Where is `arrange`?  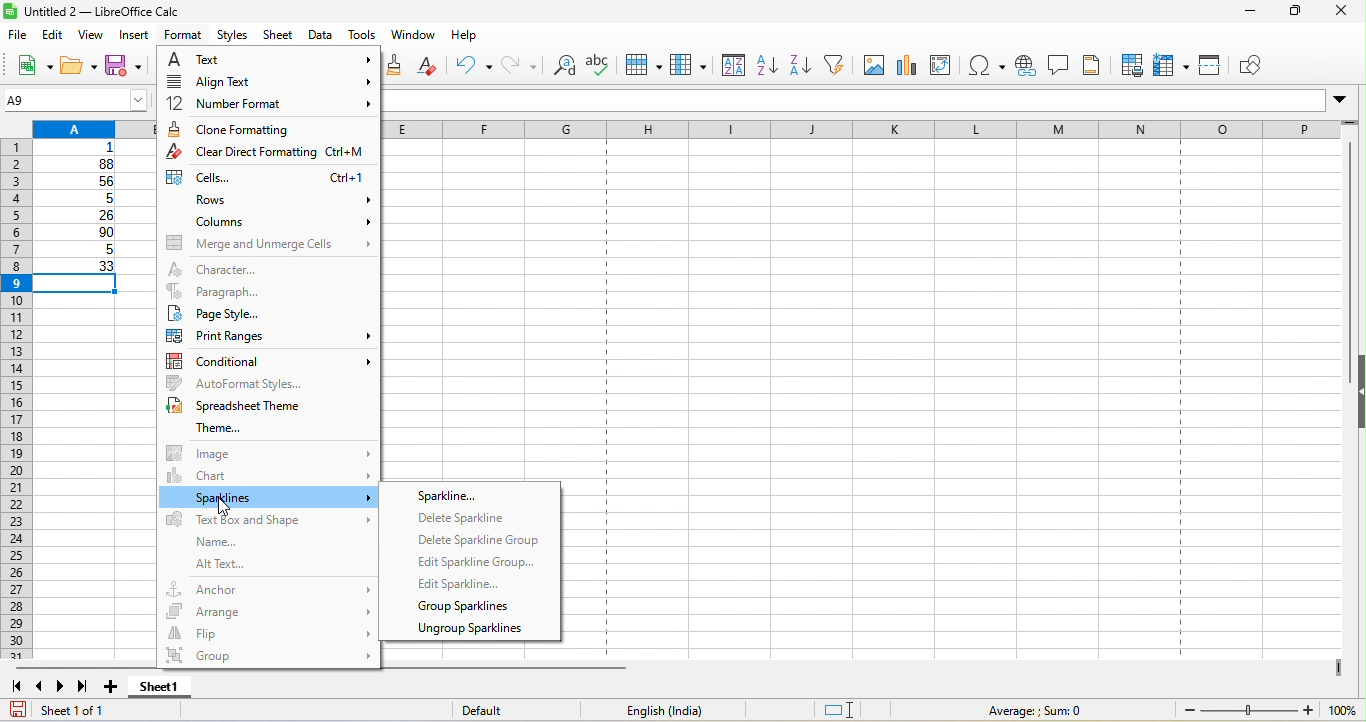
arrange is located at coordinates (269, 608).